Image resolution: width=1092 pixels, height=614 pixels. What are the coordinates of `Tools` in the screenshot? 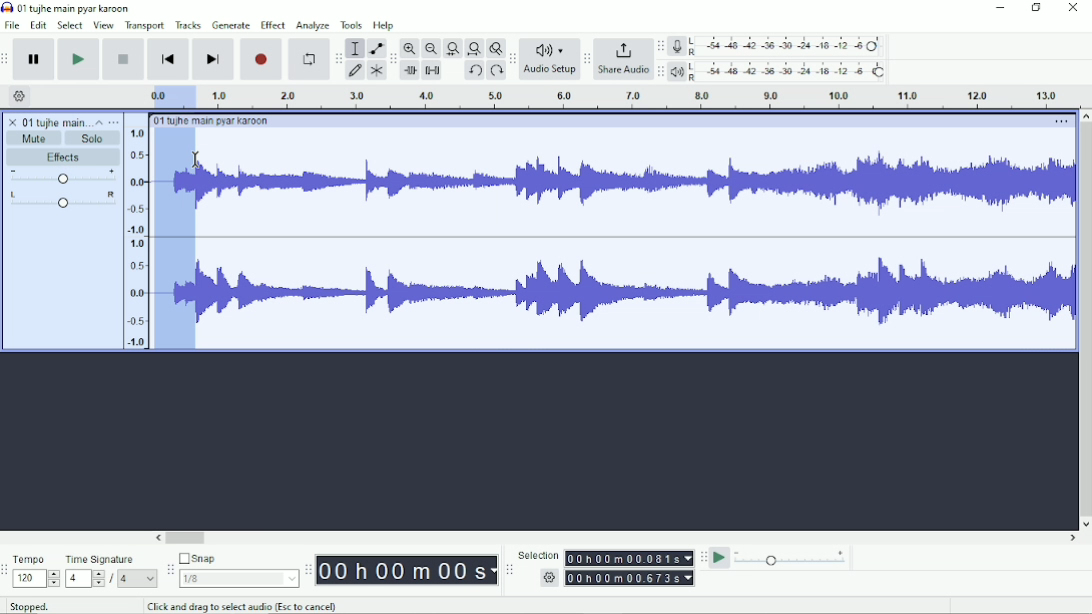 It's located at (352, 25).